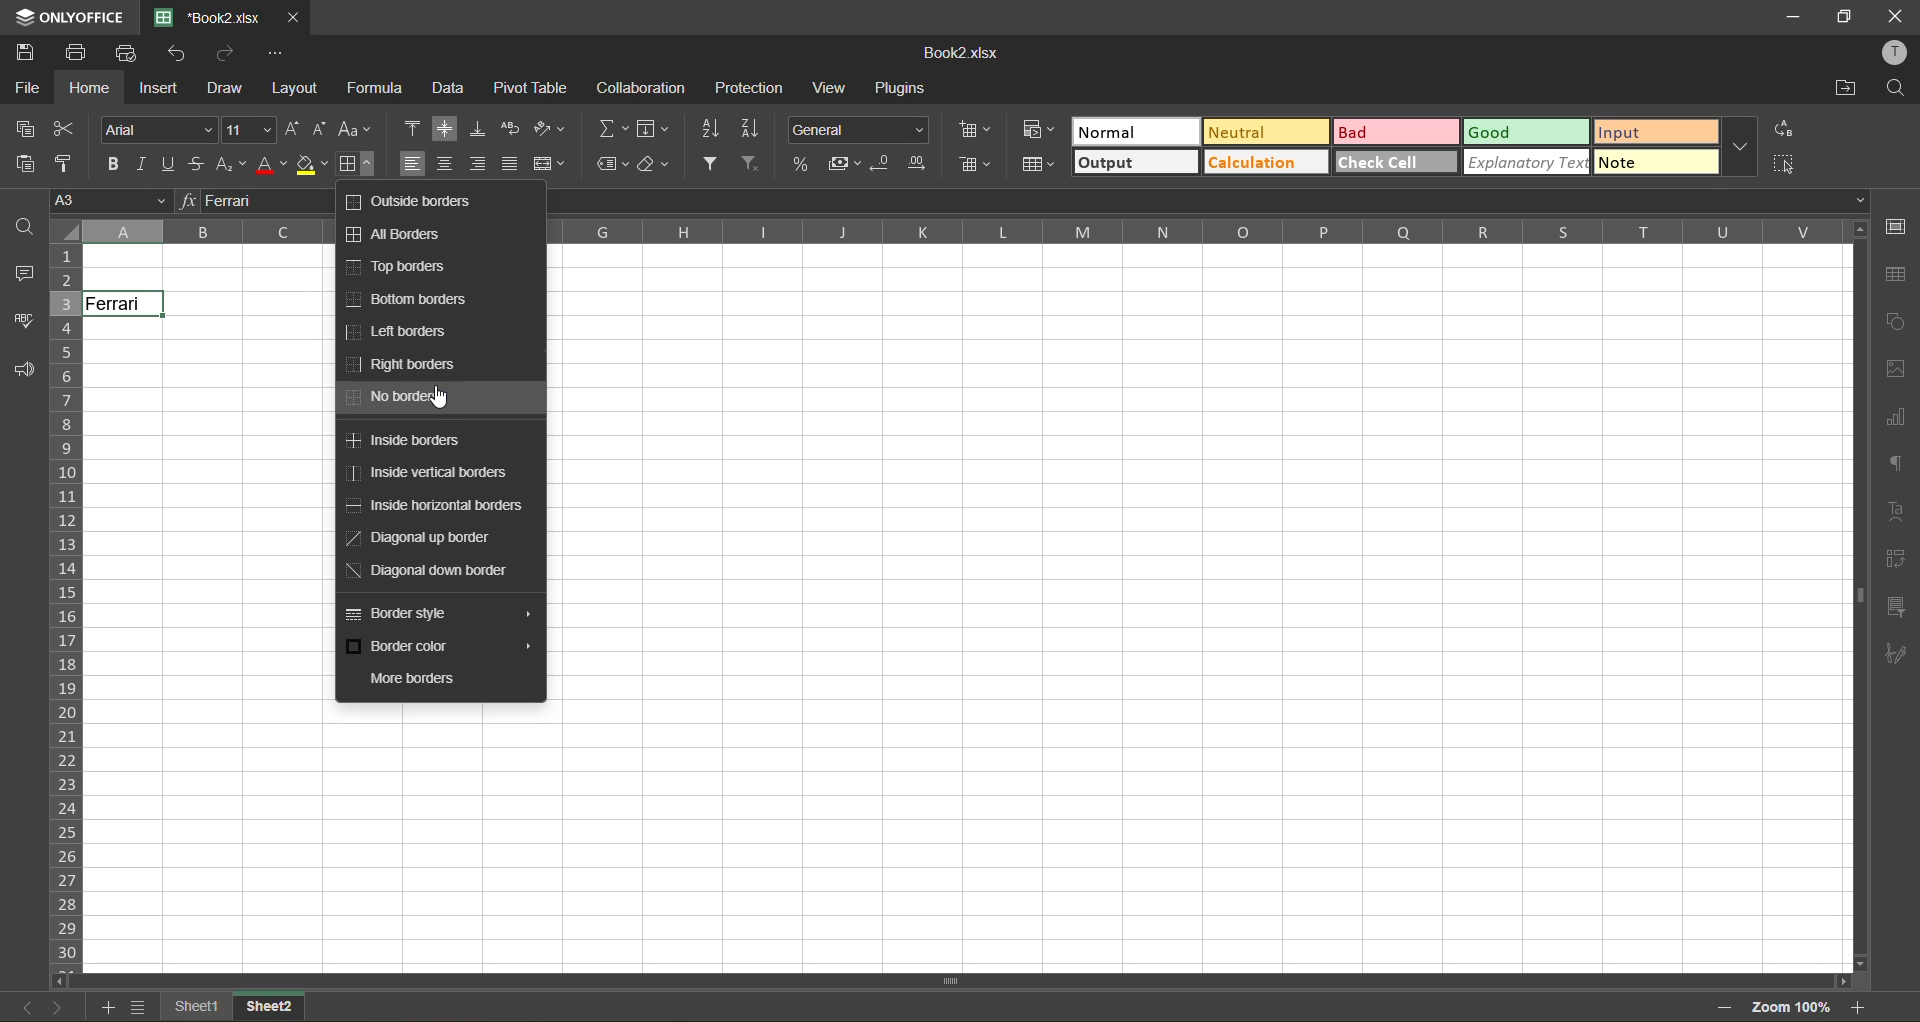 This screenshot has width=1920, height=1022. Describe the element at coordinates (140, 310) in the screenshot. I see `Cursor` at that location.